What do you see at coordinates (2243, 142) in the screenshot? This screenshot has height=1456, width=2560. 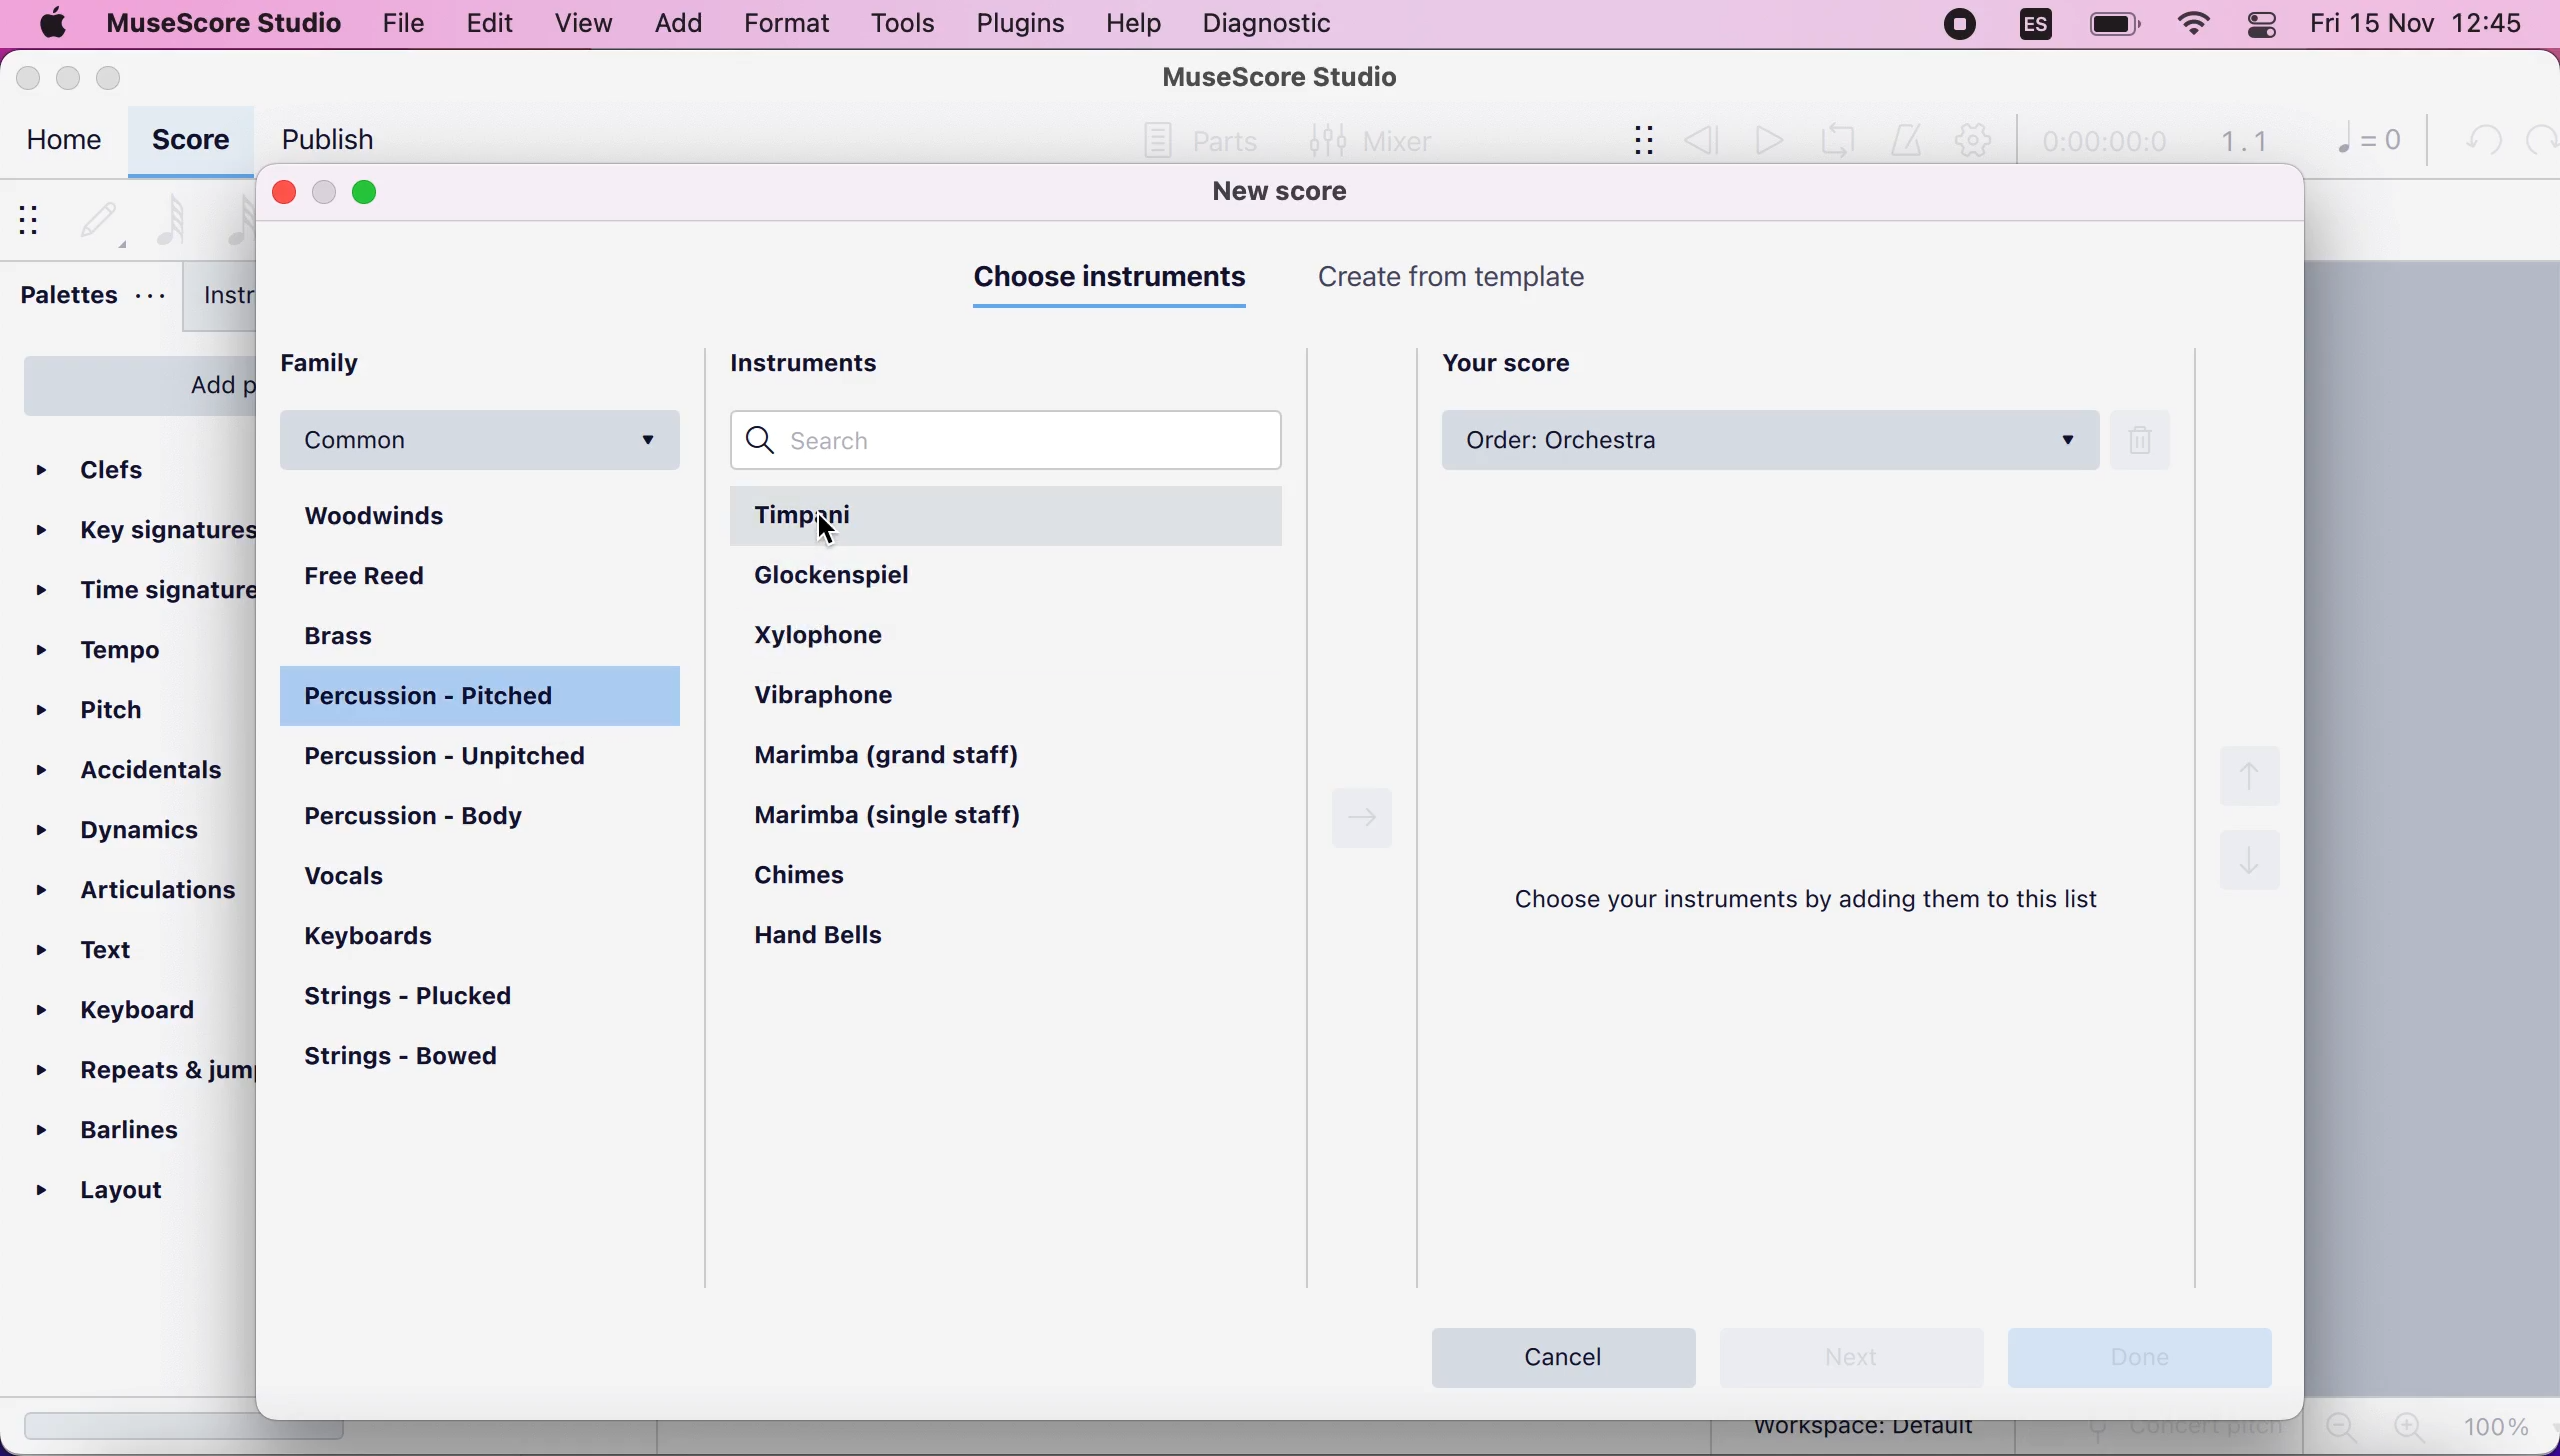 I see `1.1 time` at bounding box center [2243, 142].